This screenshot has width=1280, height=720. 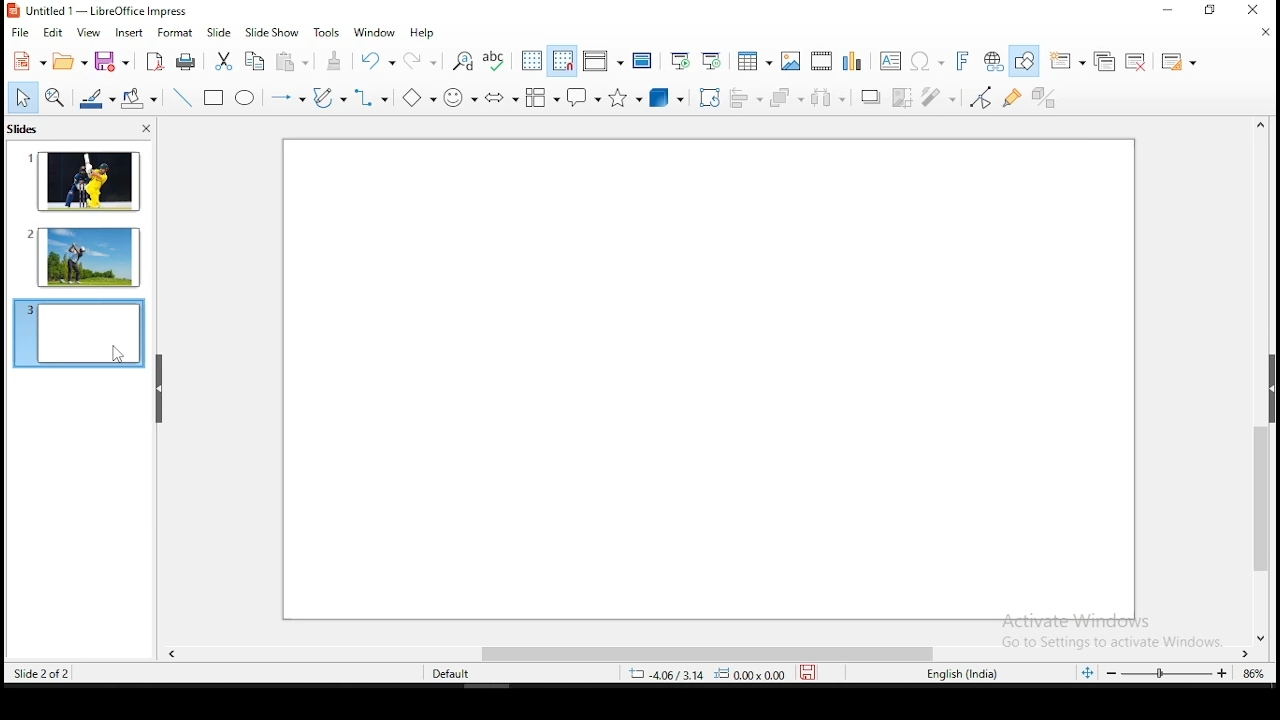 What do you see at coordinates (541, 97) in the screenshot?
I see `flowchart` at bounding box center [541, 97].